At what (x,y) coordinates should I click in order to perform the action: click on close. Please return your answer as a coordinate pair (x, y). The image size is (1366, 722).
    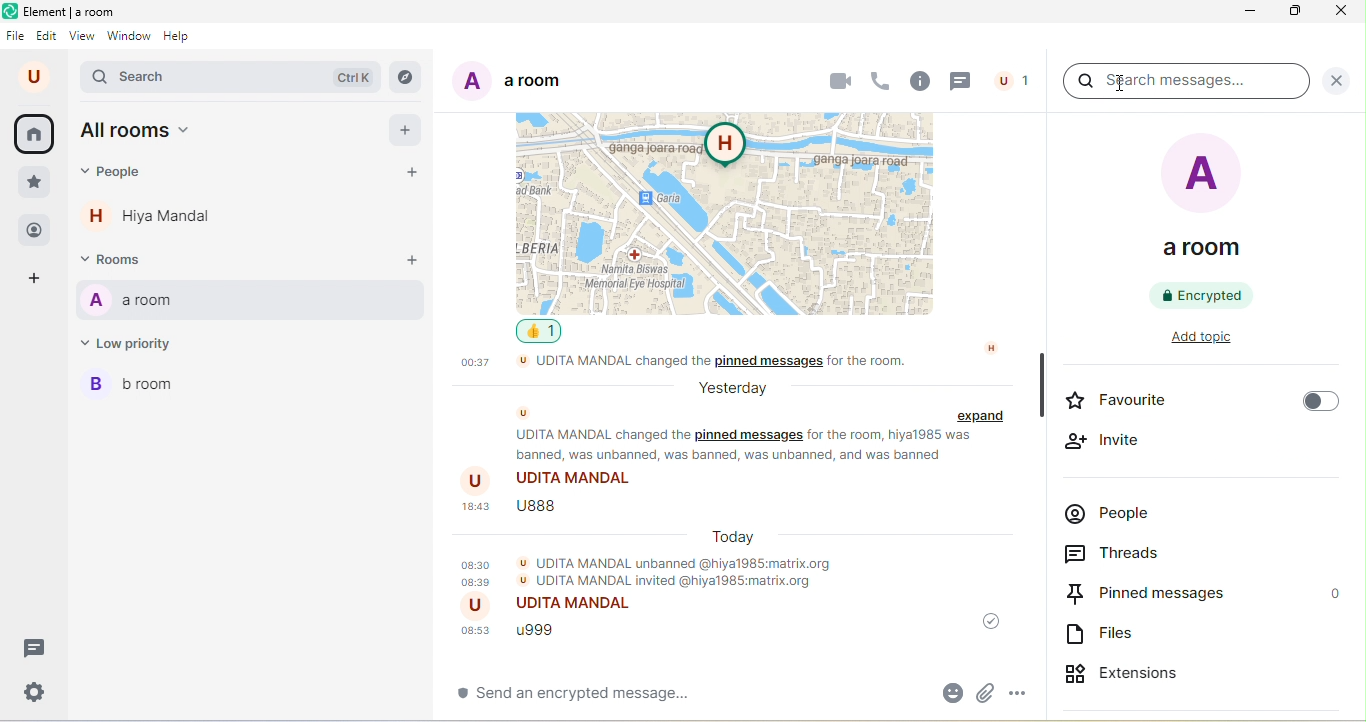
    Looking at the image, I should click on (1337, 15).